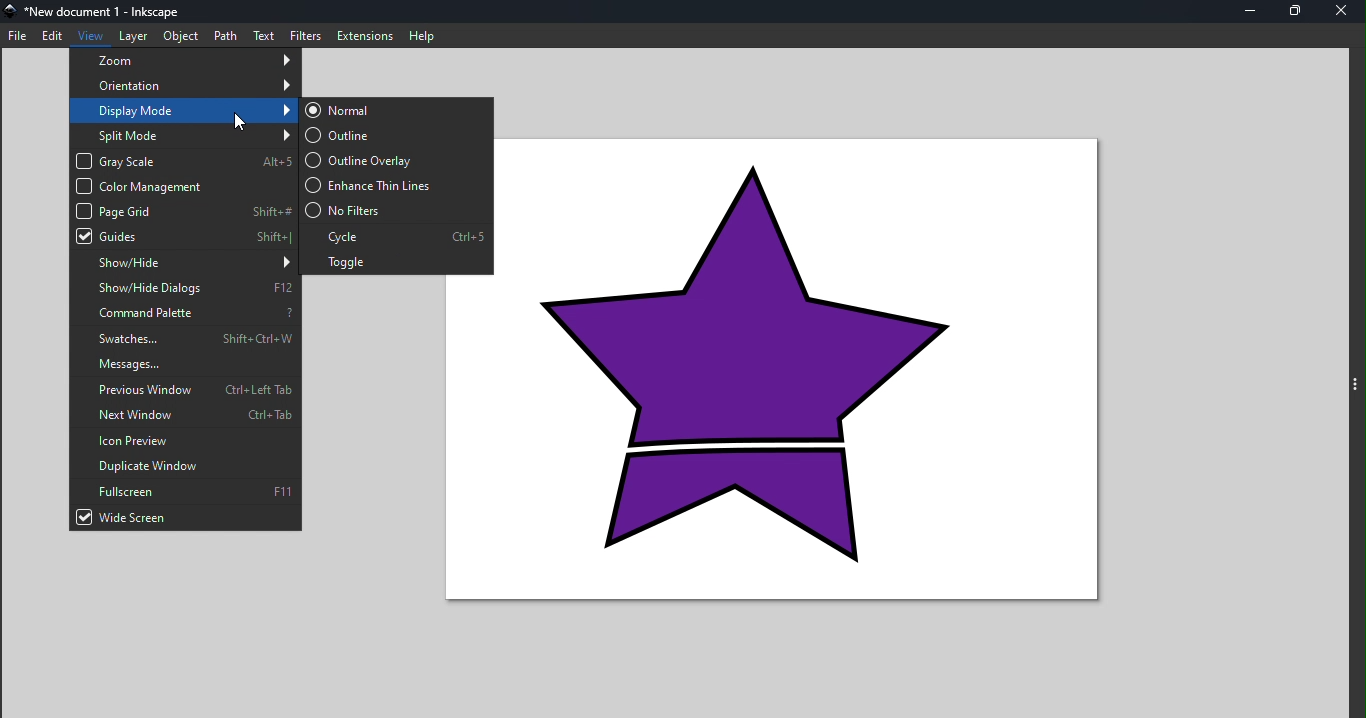 The height and width of the screenshot is (718, 1366). What do you see at coordinates (181, 465) in the screenshot?
I see `Duplicate window` at bounding box center [181, 465].